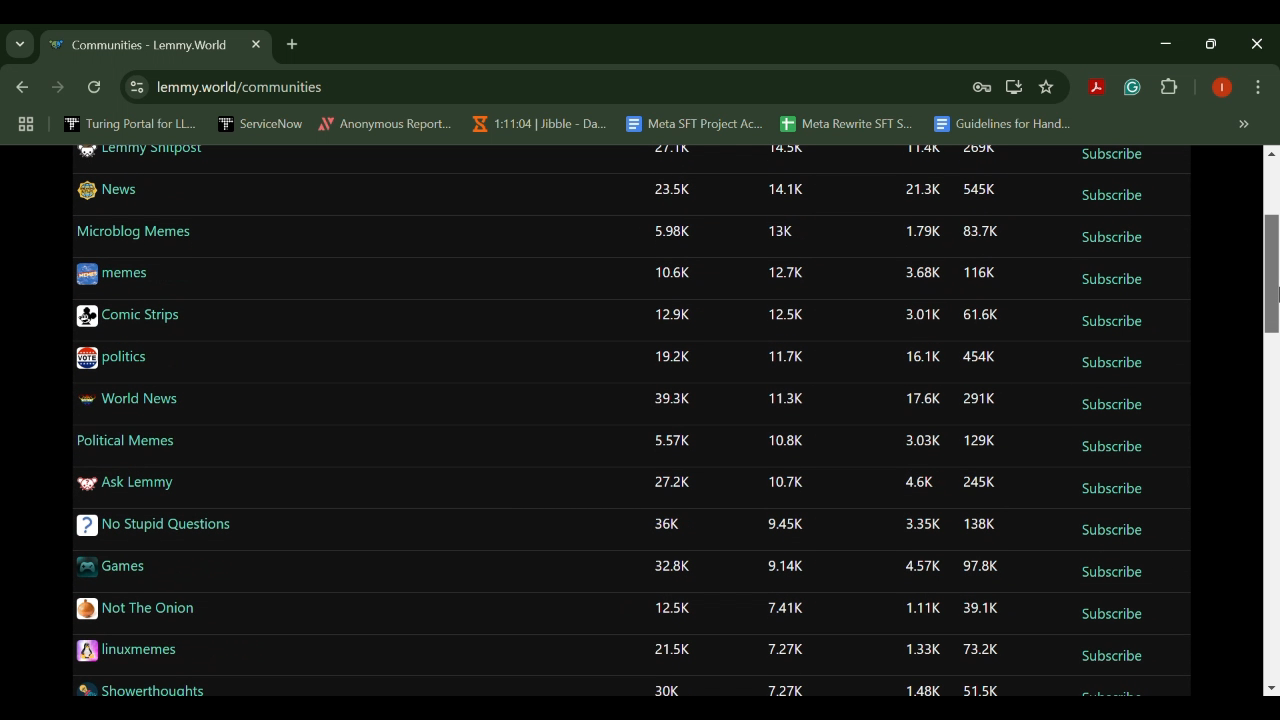 The height and width of the screenshot is (720, 1280). Describe the element at coordinates (1046, 88) in the screenshot. I see `Bookmark Site Button` at that location.